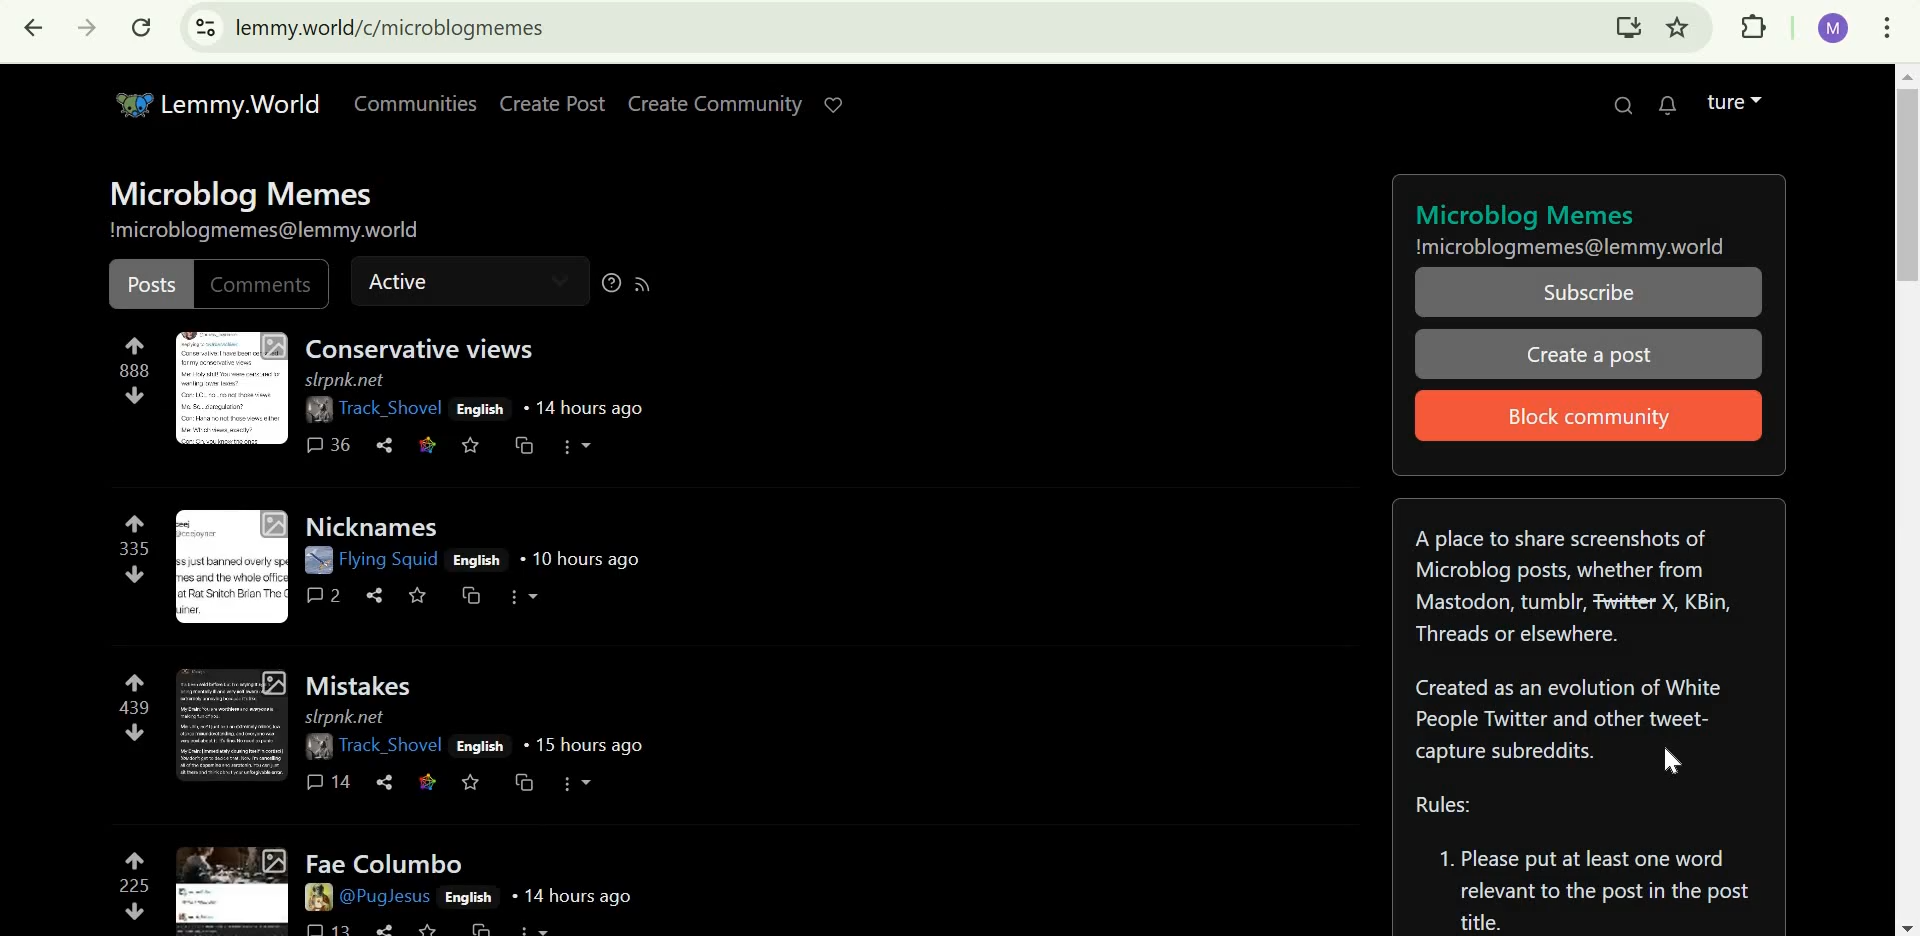  Describe the element at coordinates (320, 411) in the screenshot. I see `profile picture` at that location.